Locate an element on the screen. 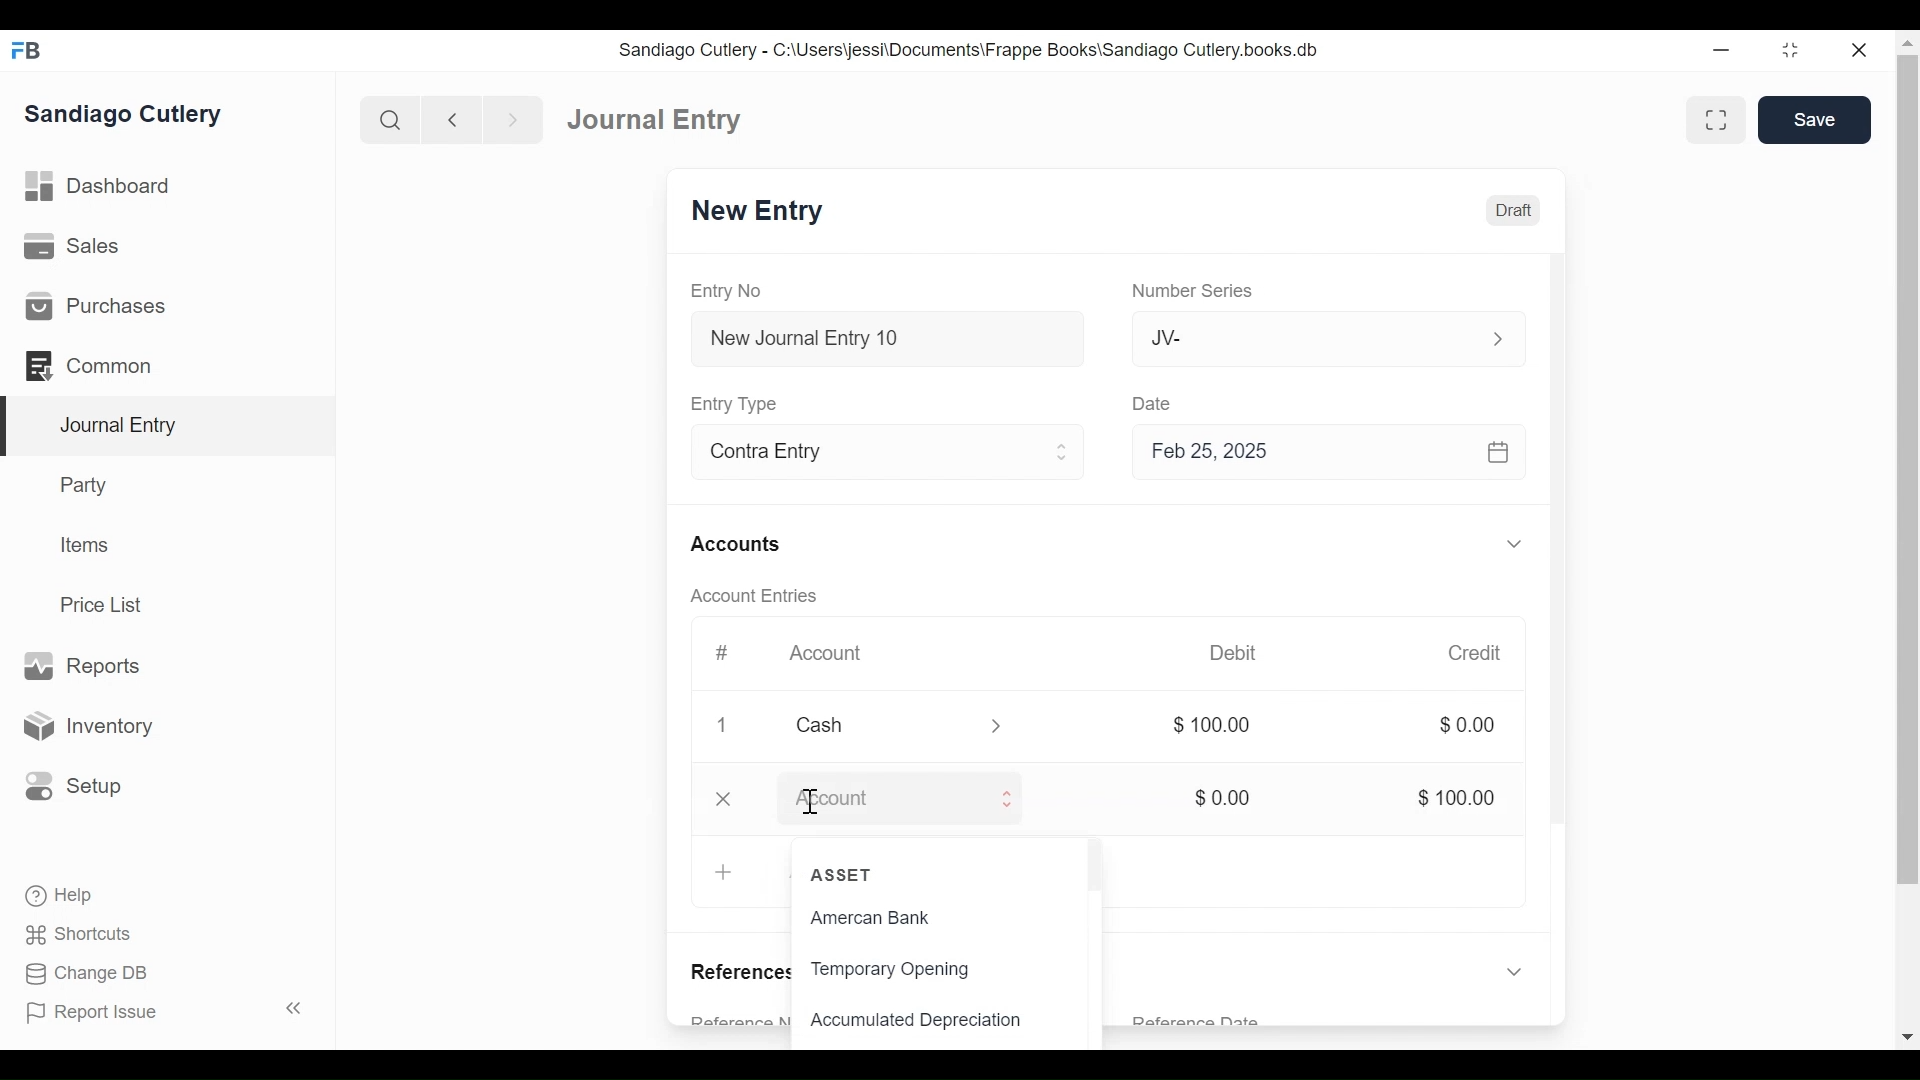  Dashboard is located at coordinates (105, 189).